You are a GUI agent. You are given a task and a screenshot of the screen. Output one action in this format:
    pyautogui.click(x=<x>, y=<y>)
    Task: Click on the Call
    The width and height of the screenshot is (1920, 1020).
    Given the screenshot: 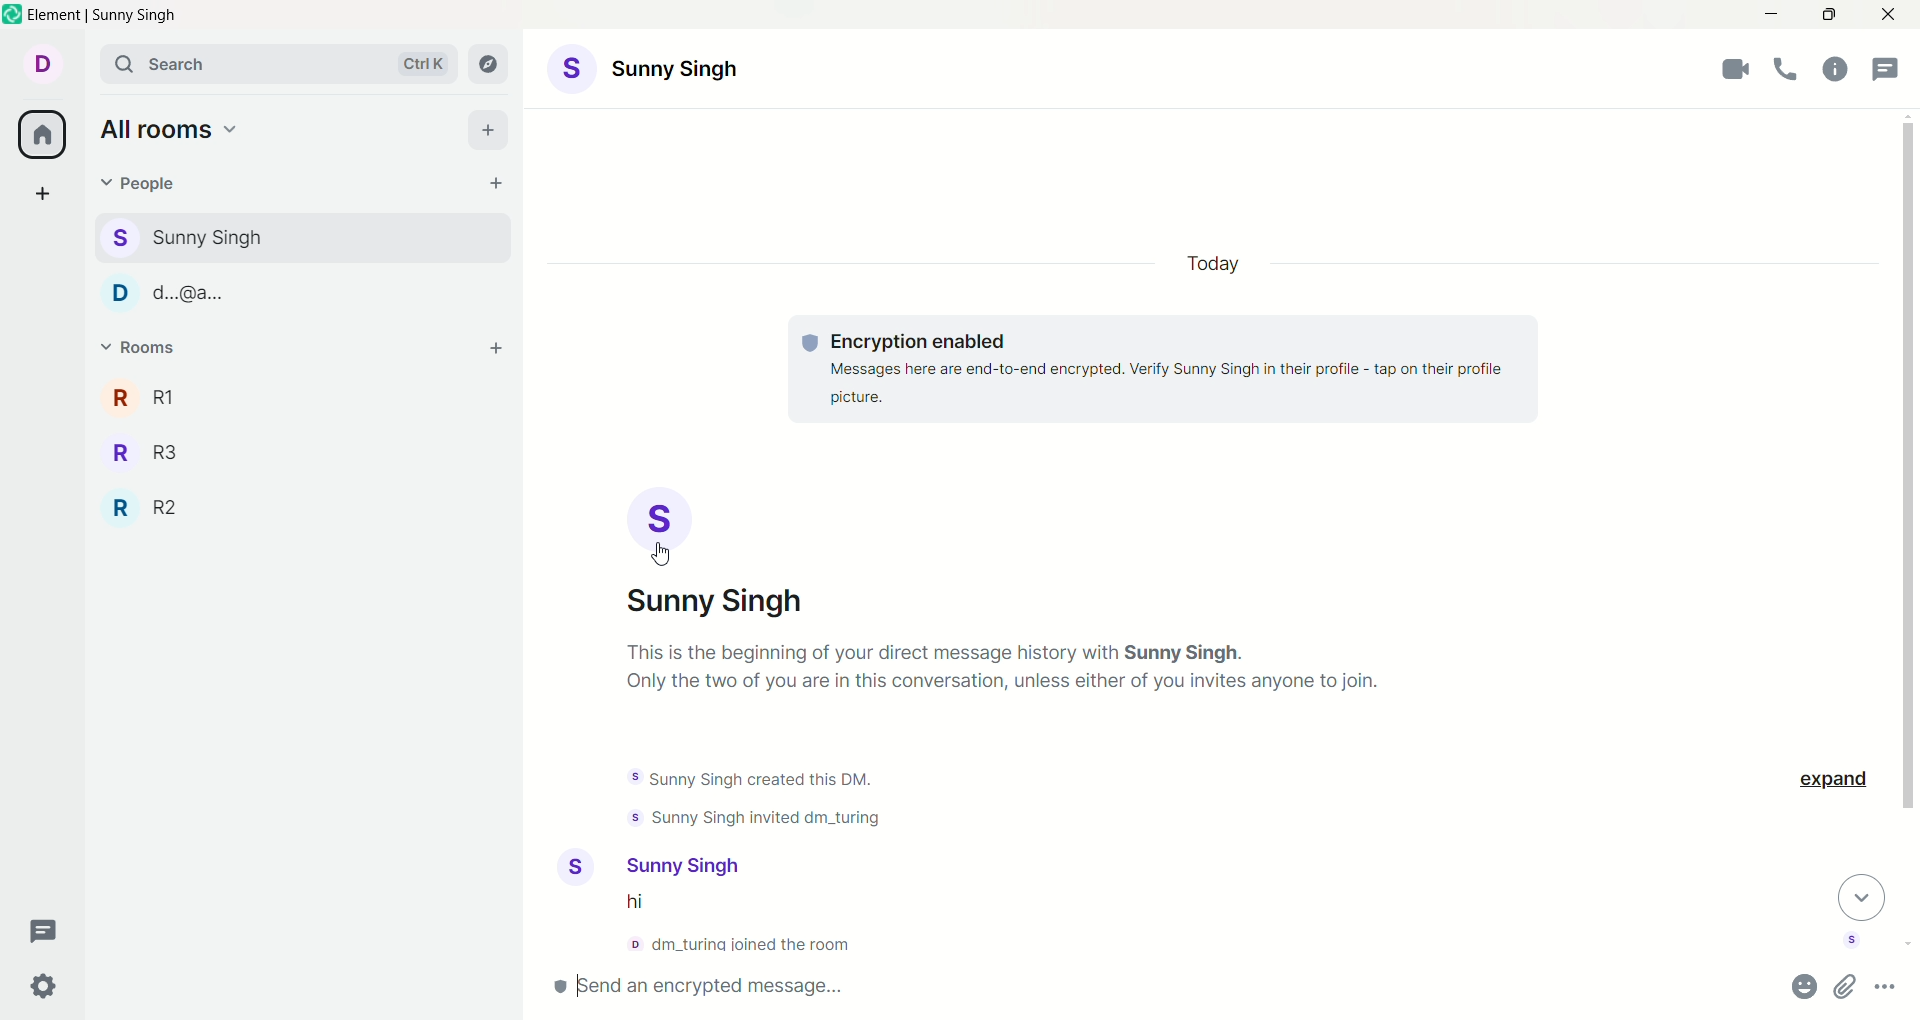 What is the action you would take?
    pyautogui.click(x=1790, y=68)
    